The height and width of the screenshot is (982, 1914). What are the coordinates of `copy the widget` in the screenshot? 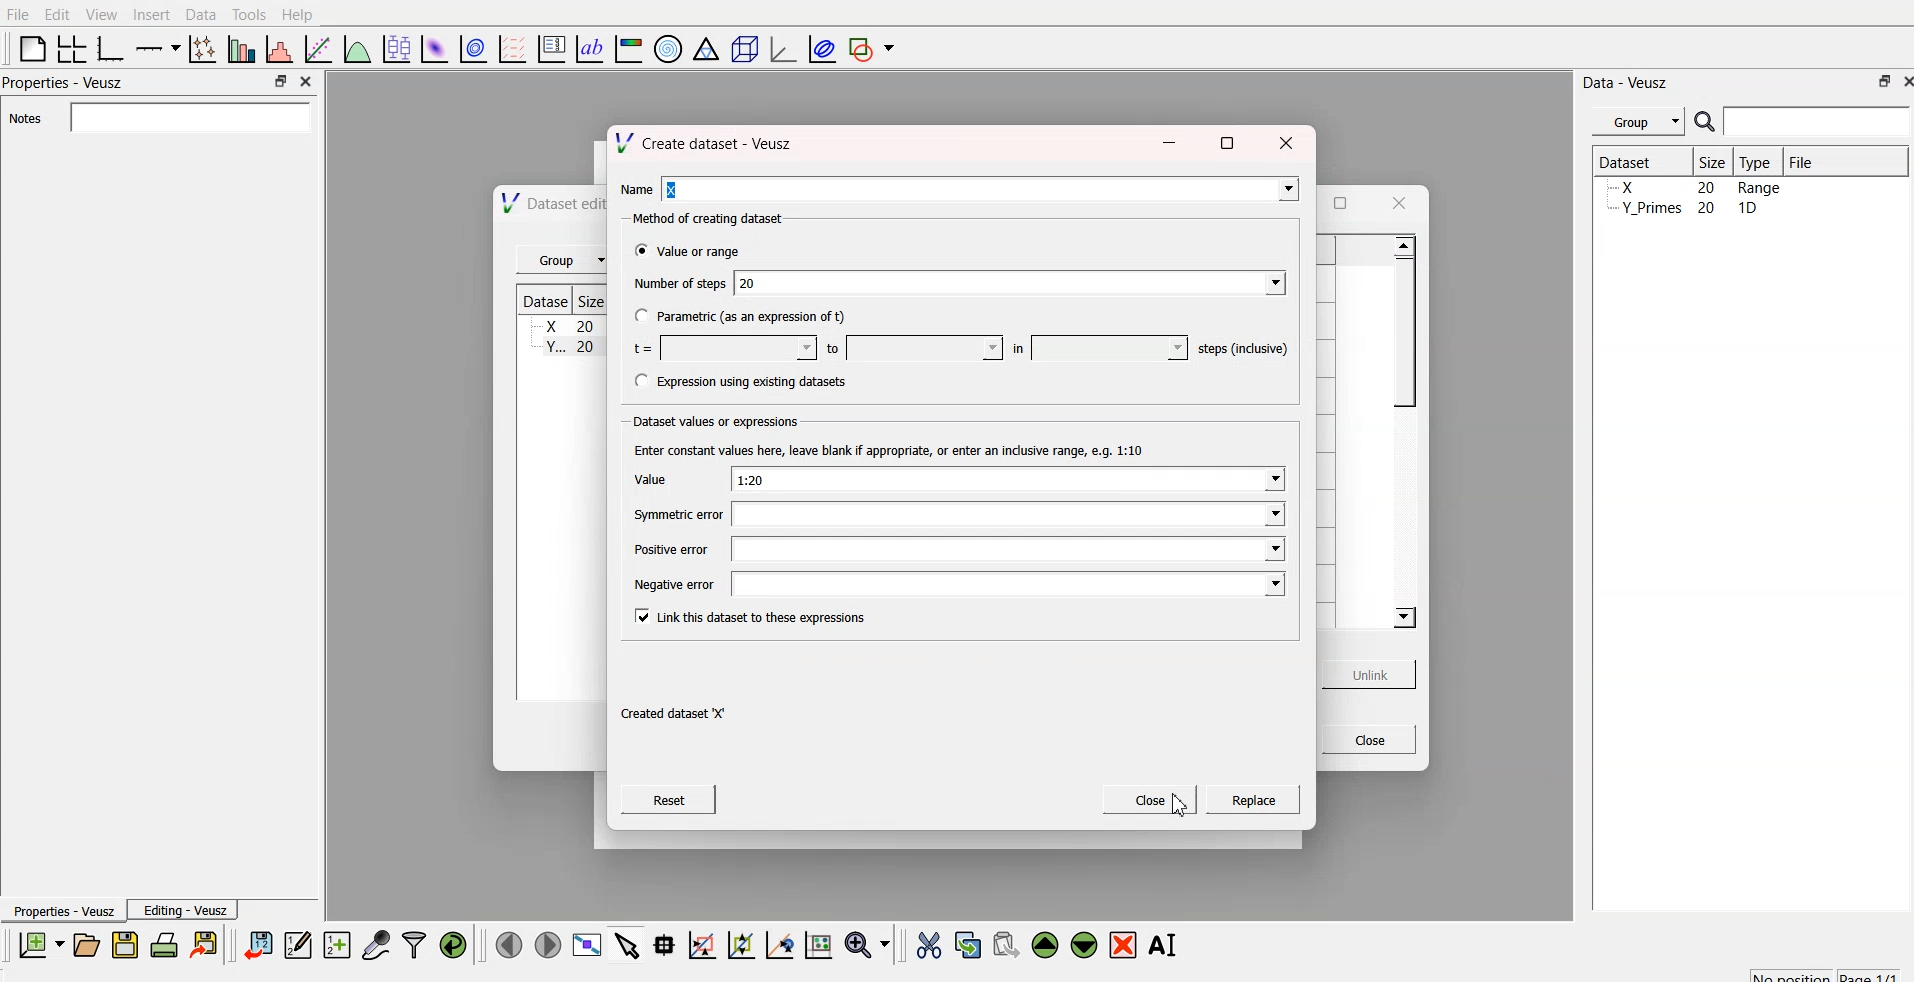 It's located at (966, 944).